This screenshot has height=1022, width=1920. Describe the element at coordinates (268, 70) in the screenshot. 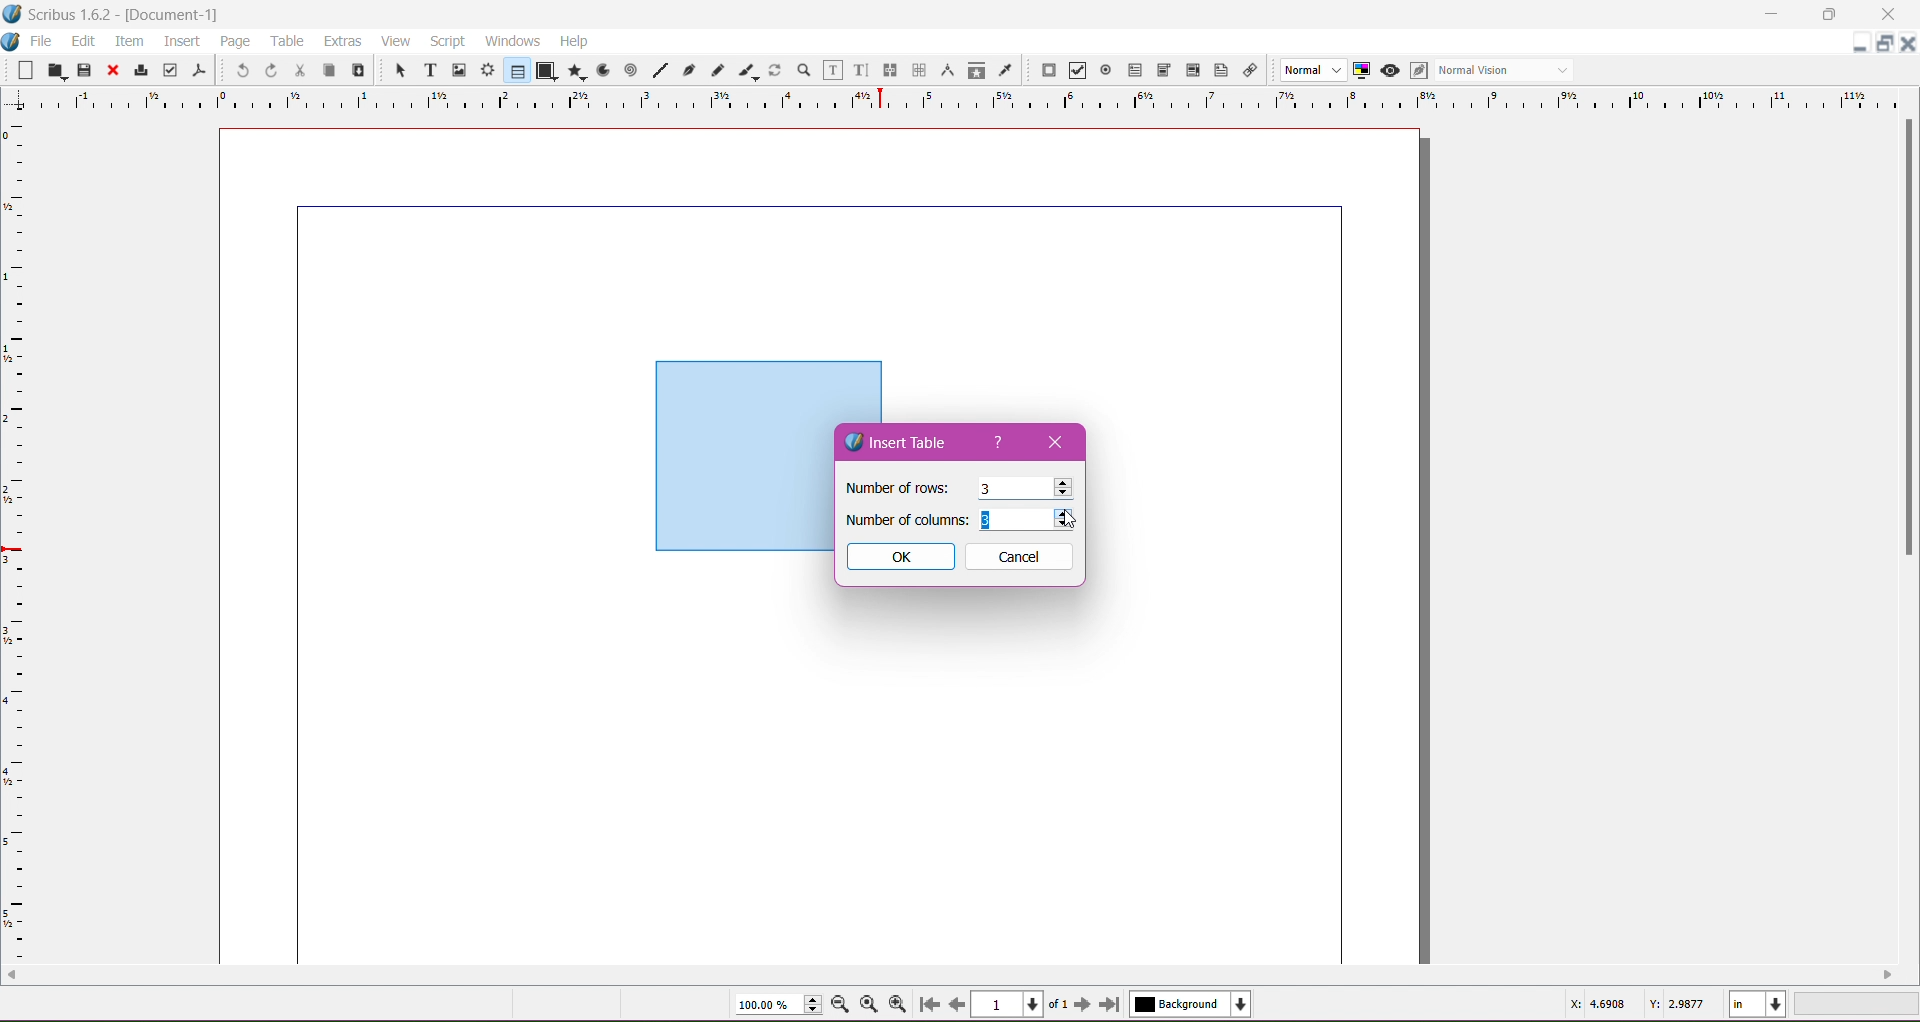

I see `Redo` at that location.